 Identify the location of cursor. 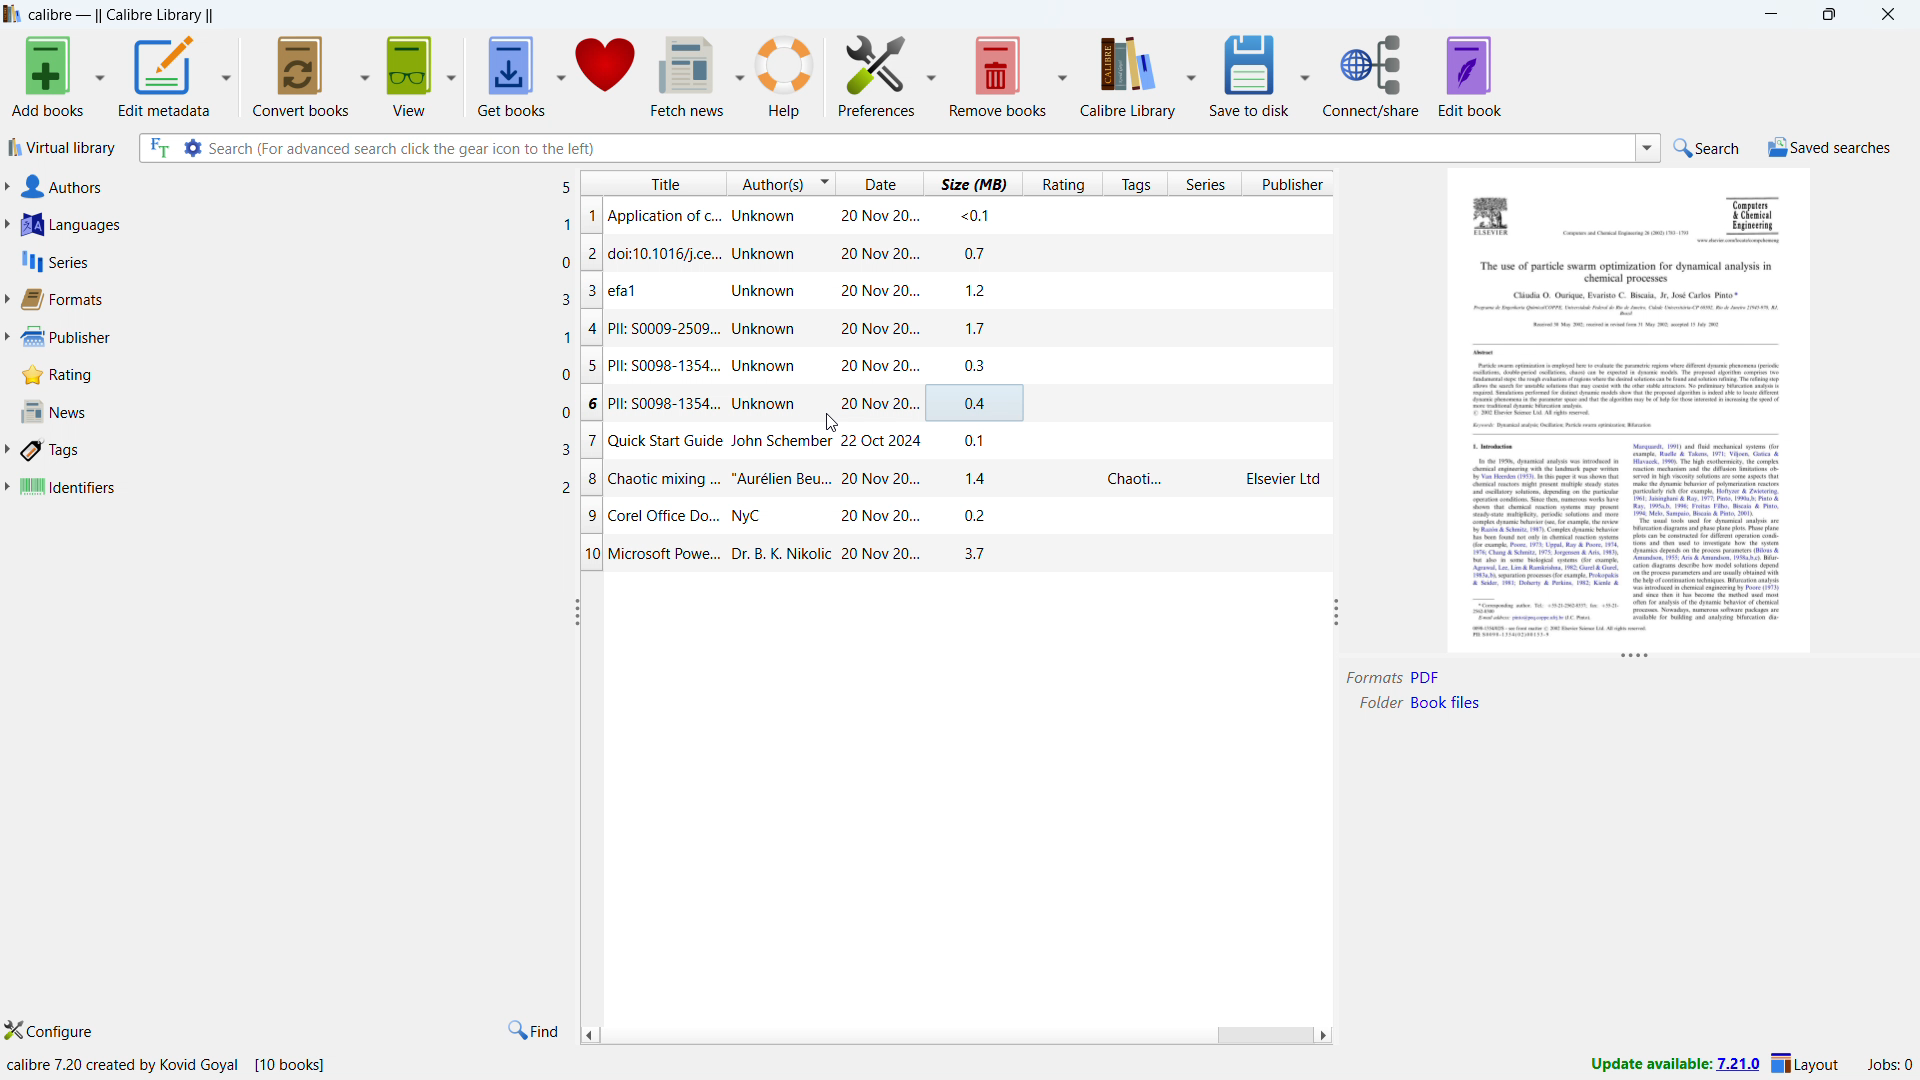
(830, 422).